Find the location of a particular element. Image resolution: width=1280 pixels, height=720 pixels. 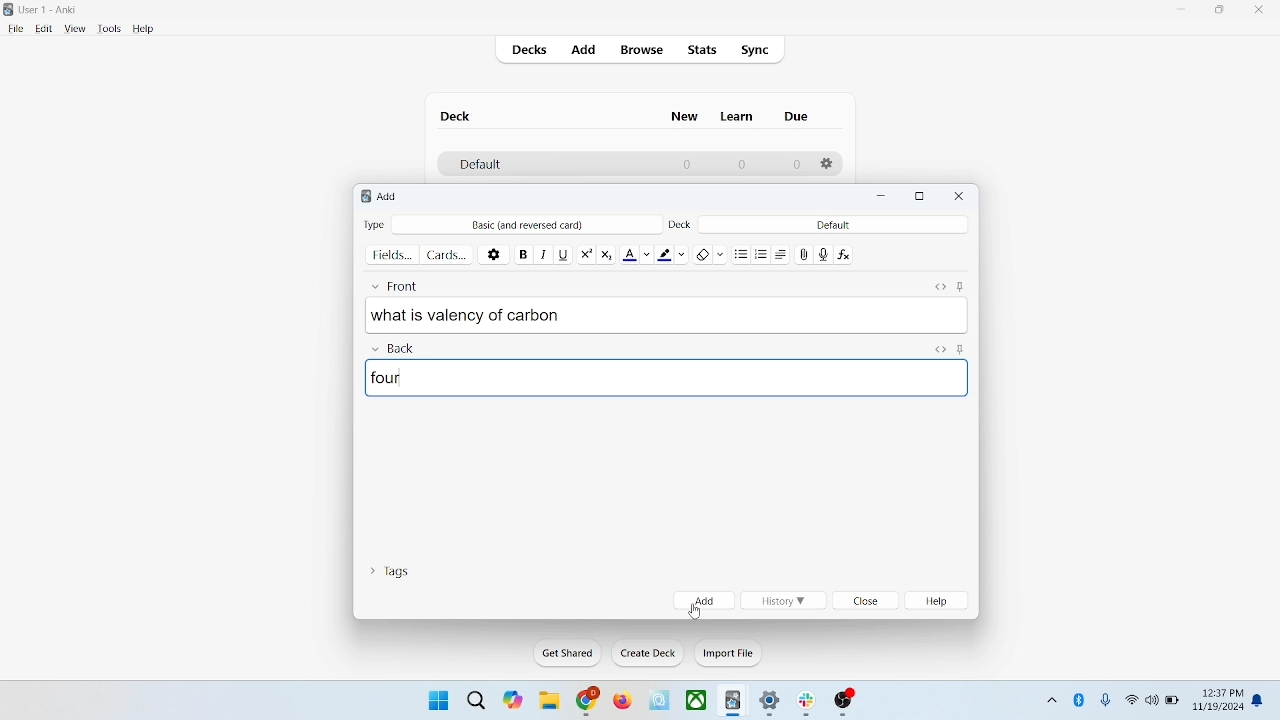

help is located at coordinates (940, 601).